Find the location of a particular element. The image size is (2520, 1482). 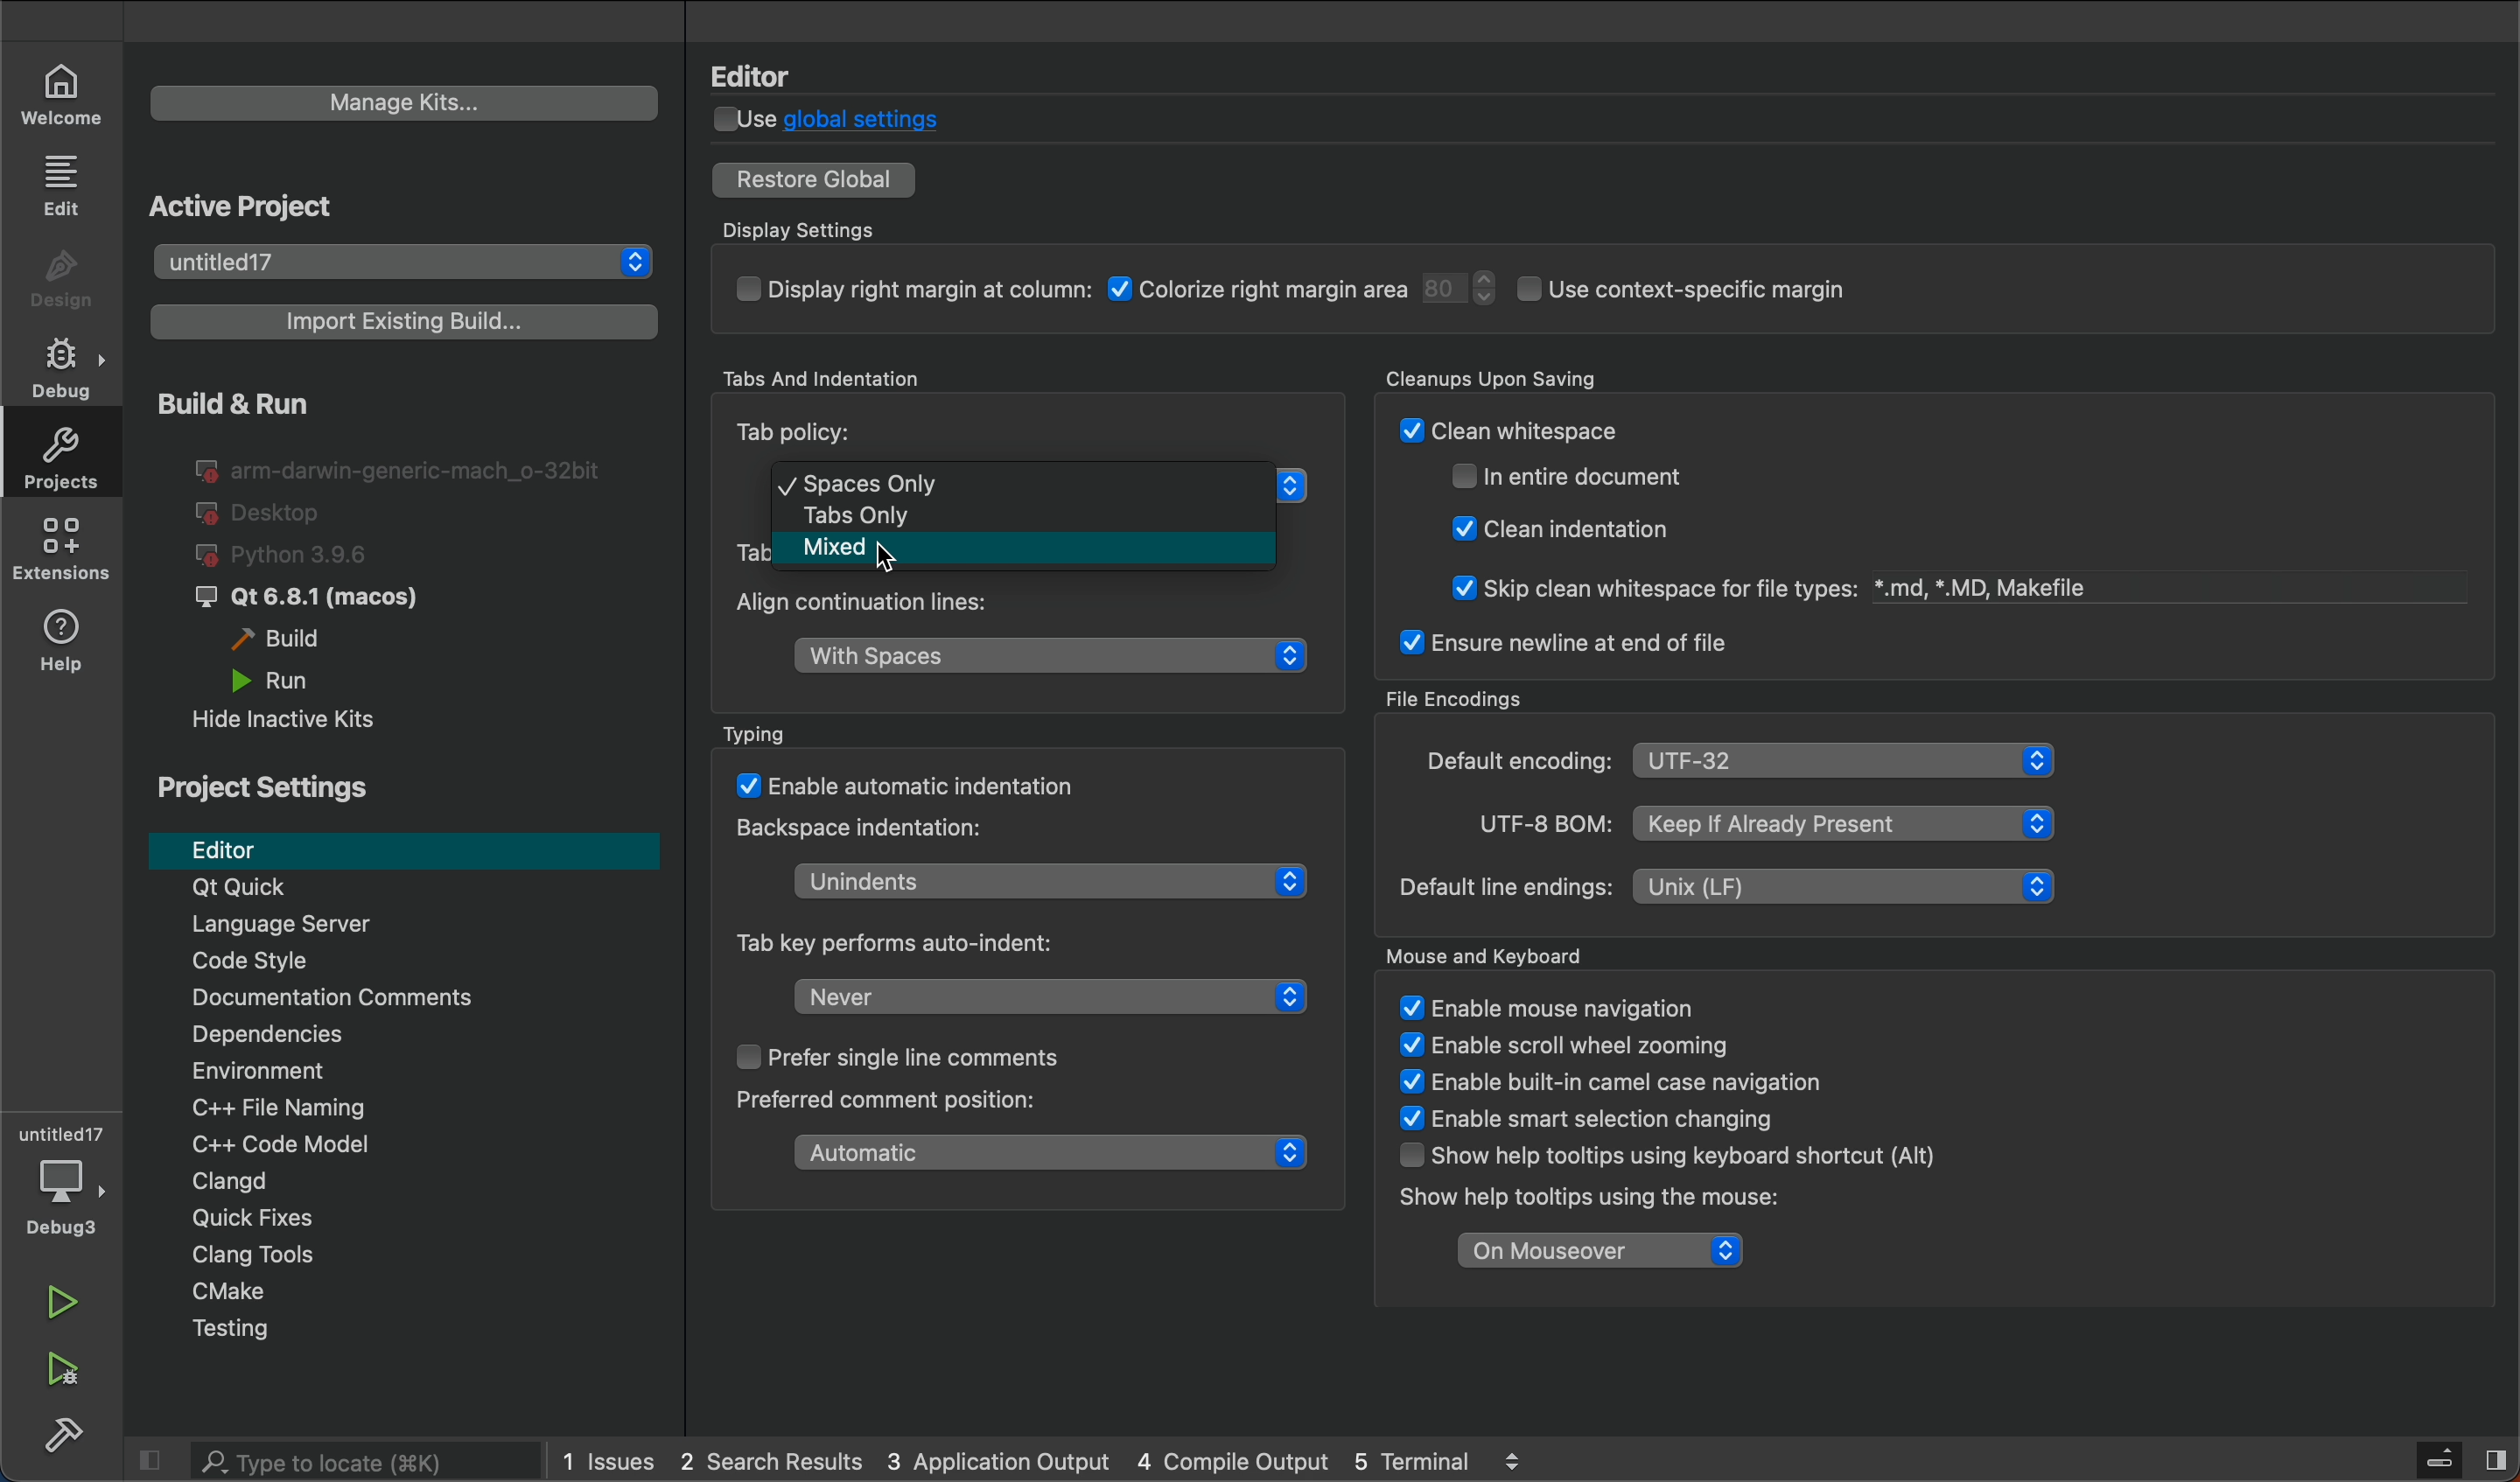

5 terminal is located at coordinates (1478, 1460).